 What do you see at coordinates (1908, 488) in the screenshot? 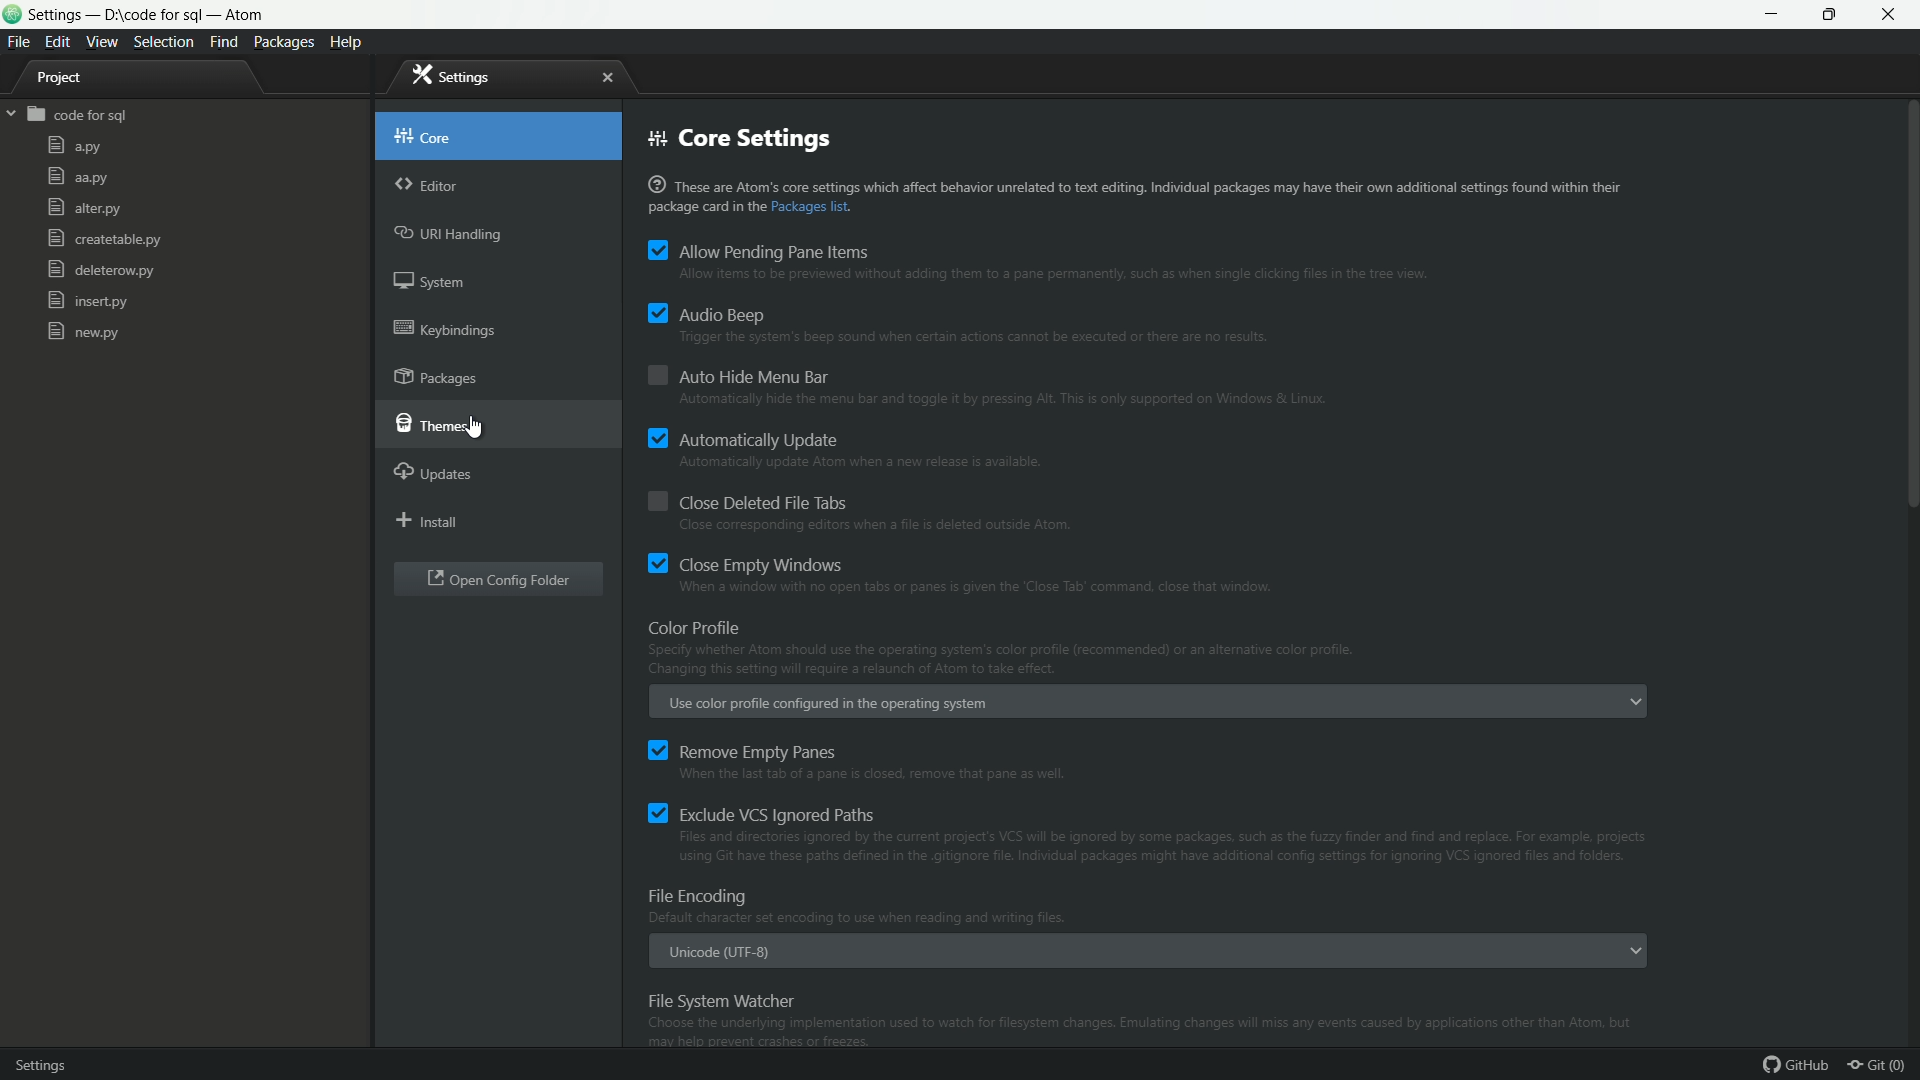
I see `scroll bar` at bounding box center [1908, 488].